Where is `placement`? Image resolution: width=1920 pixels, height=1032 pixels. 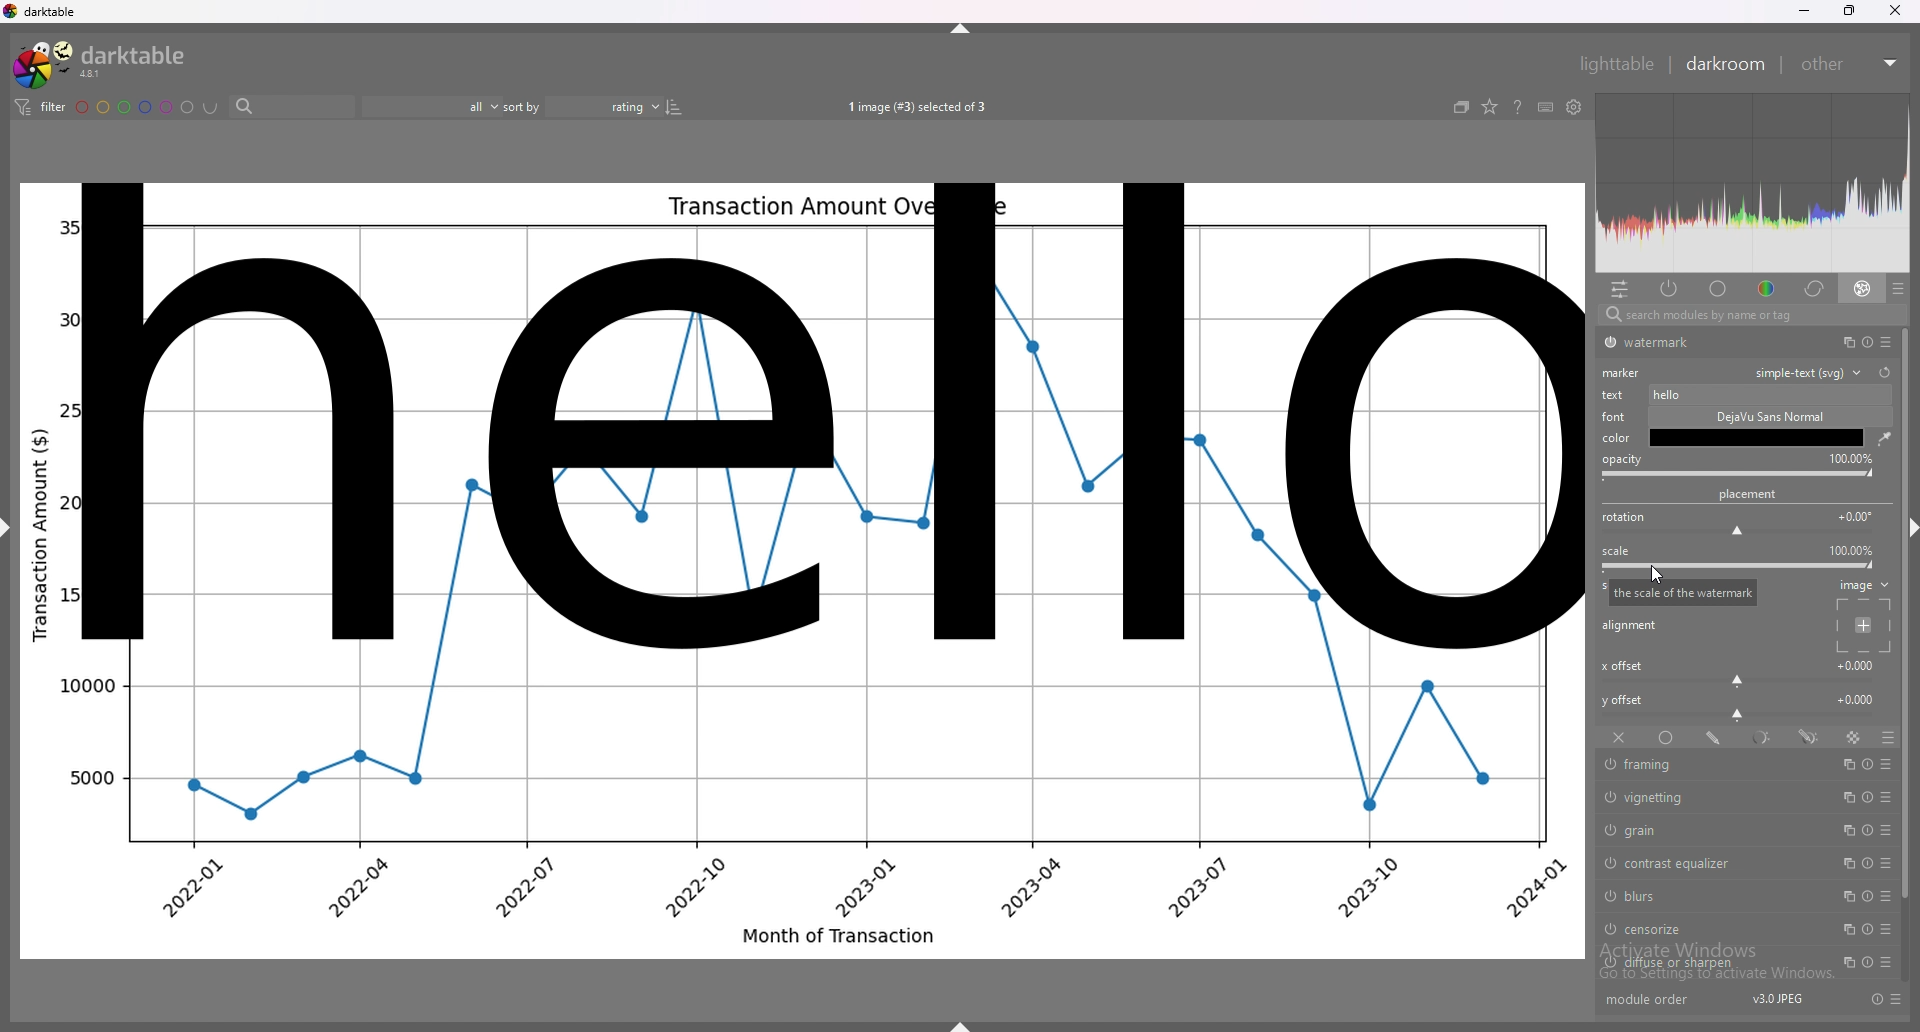
placement is located at coordinates (1867, 626).